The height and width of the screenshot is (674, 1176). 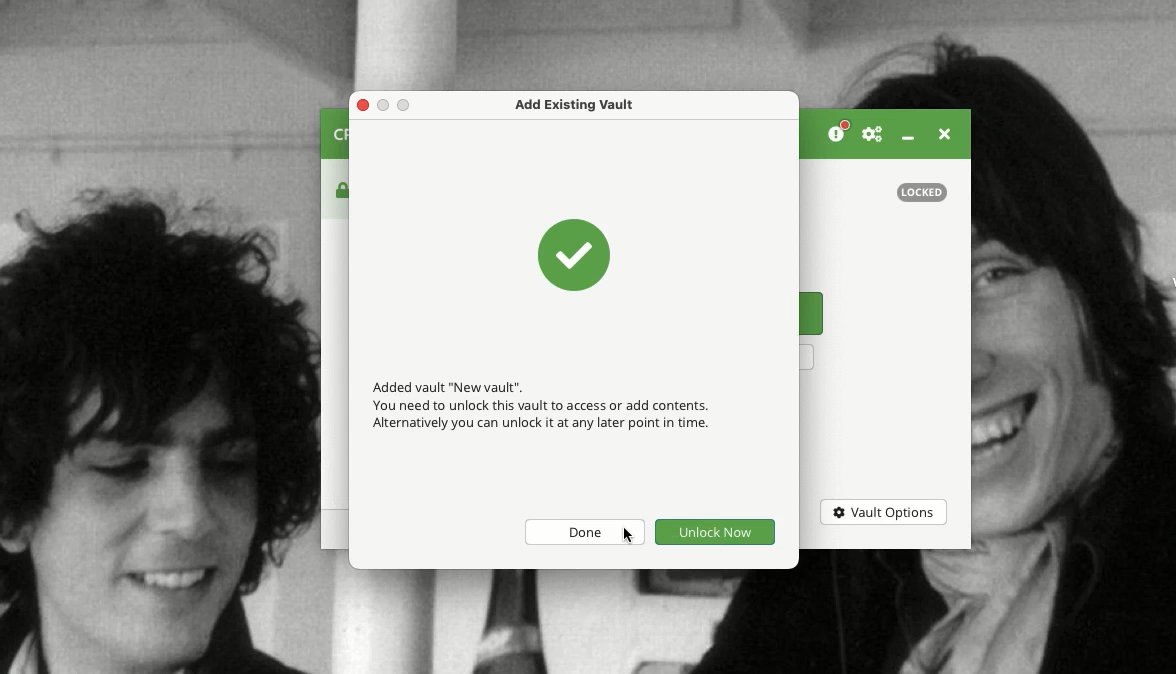 What do you see at coordinates (629, 535) in the screenshot?
I see `Cursor` at bounding box center [629, 535].